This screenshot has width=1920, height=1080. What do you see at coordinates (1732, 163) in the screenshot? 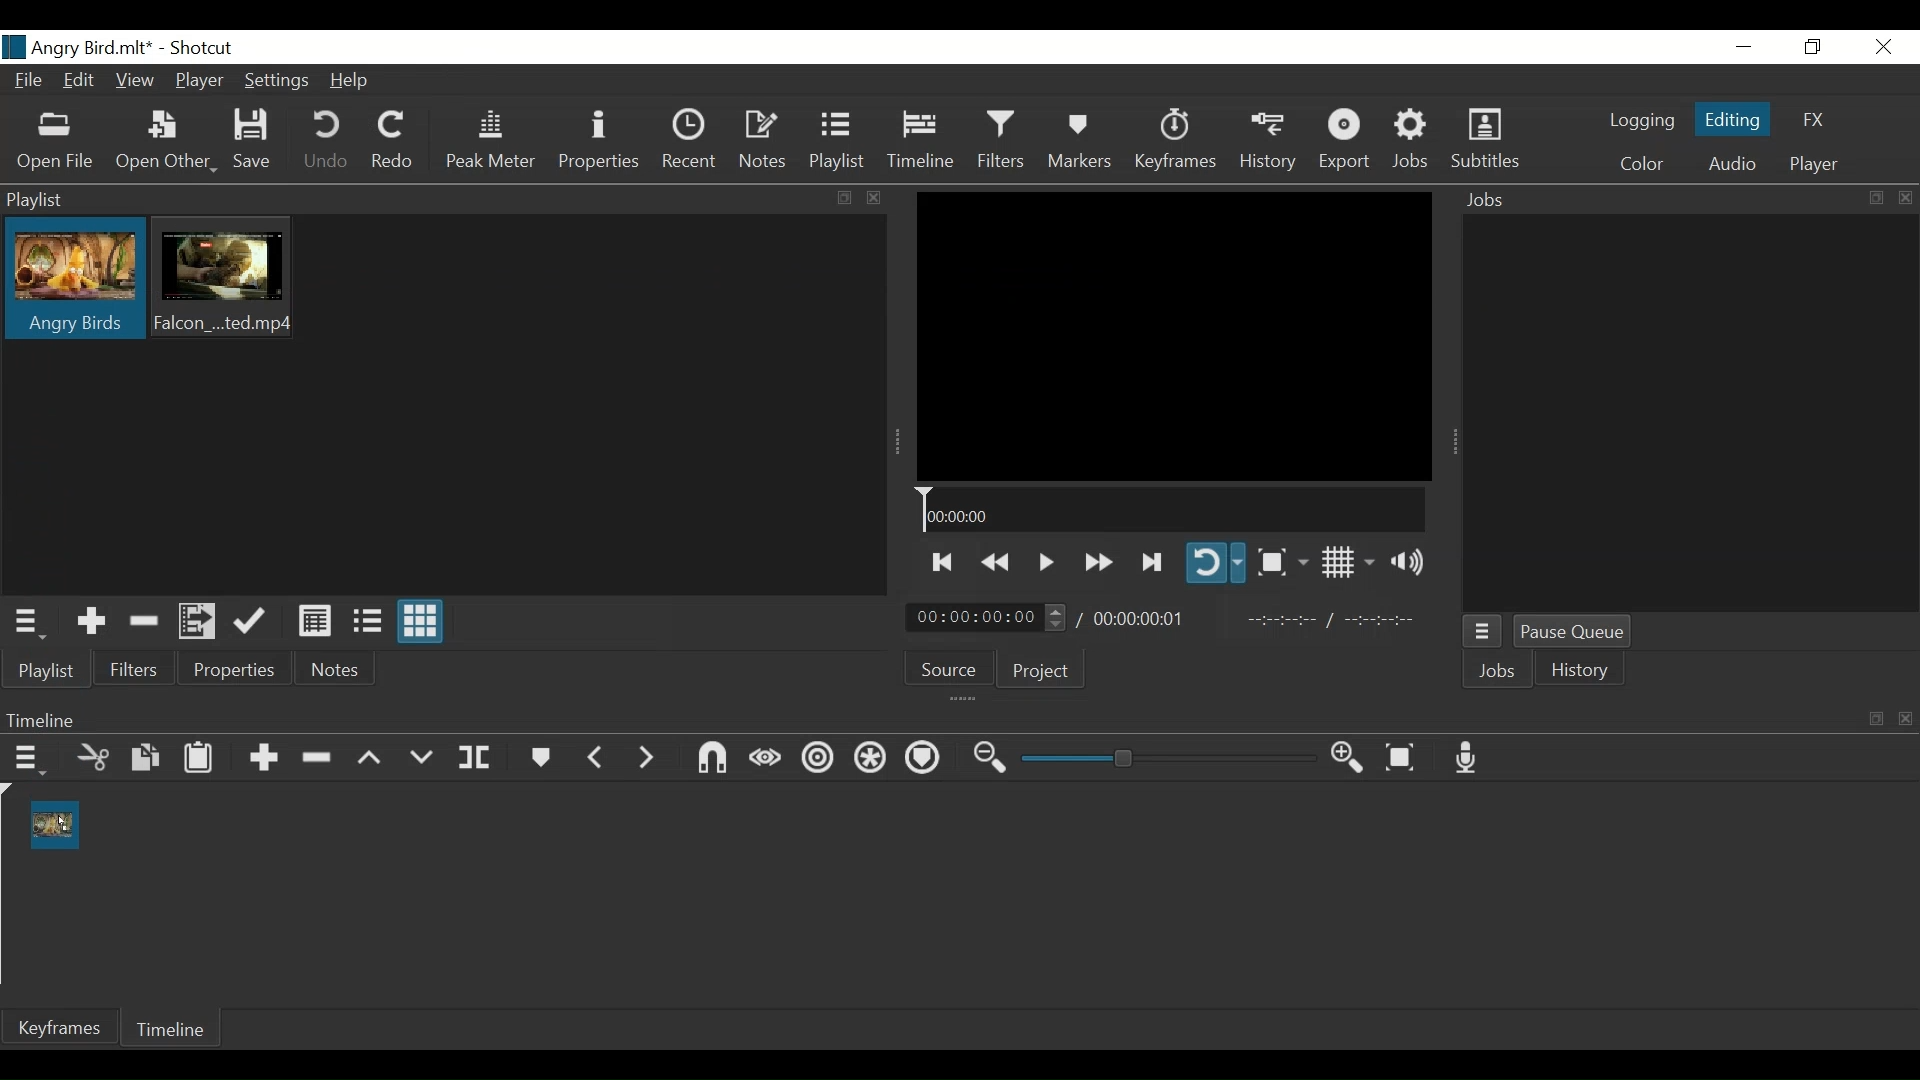
I see `Audio` at bounding box center [1732, 163].